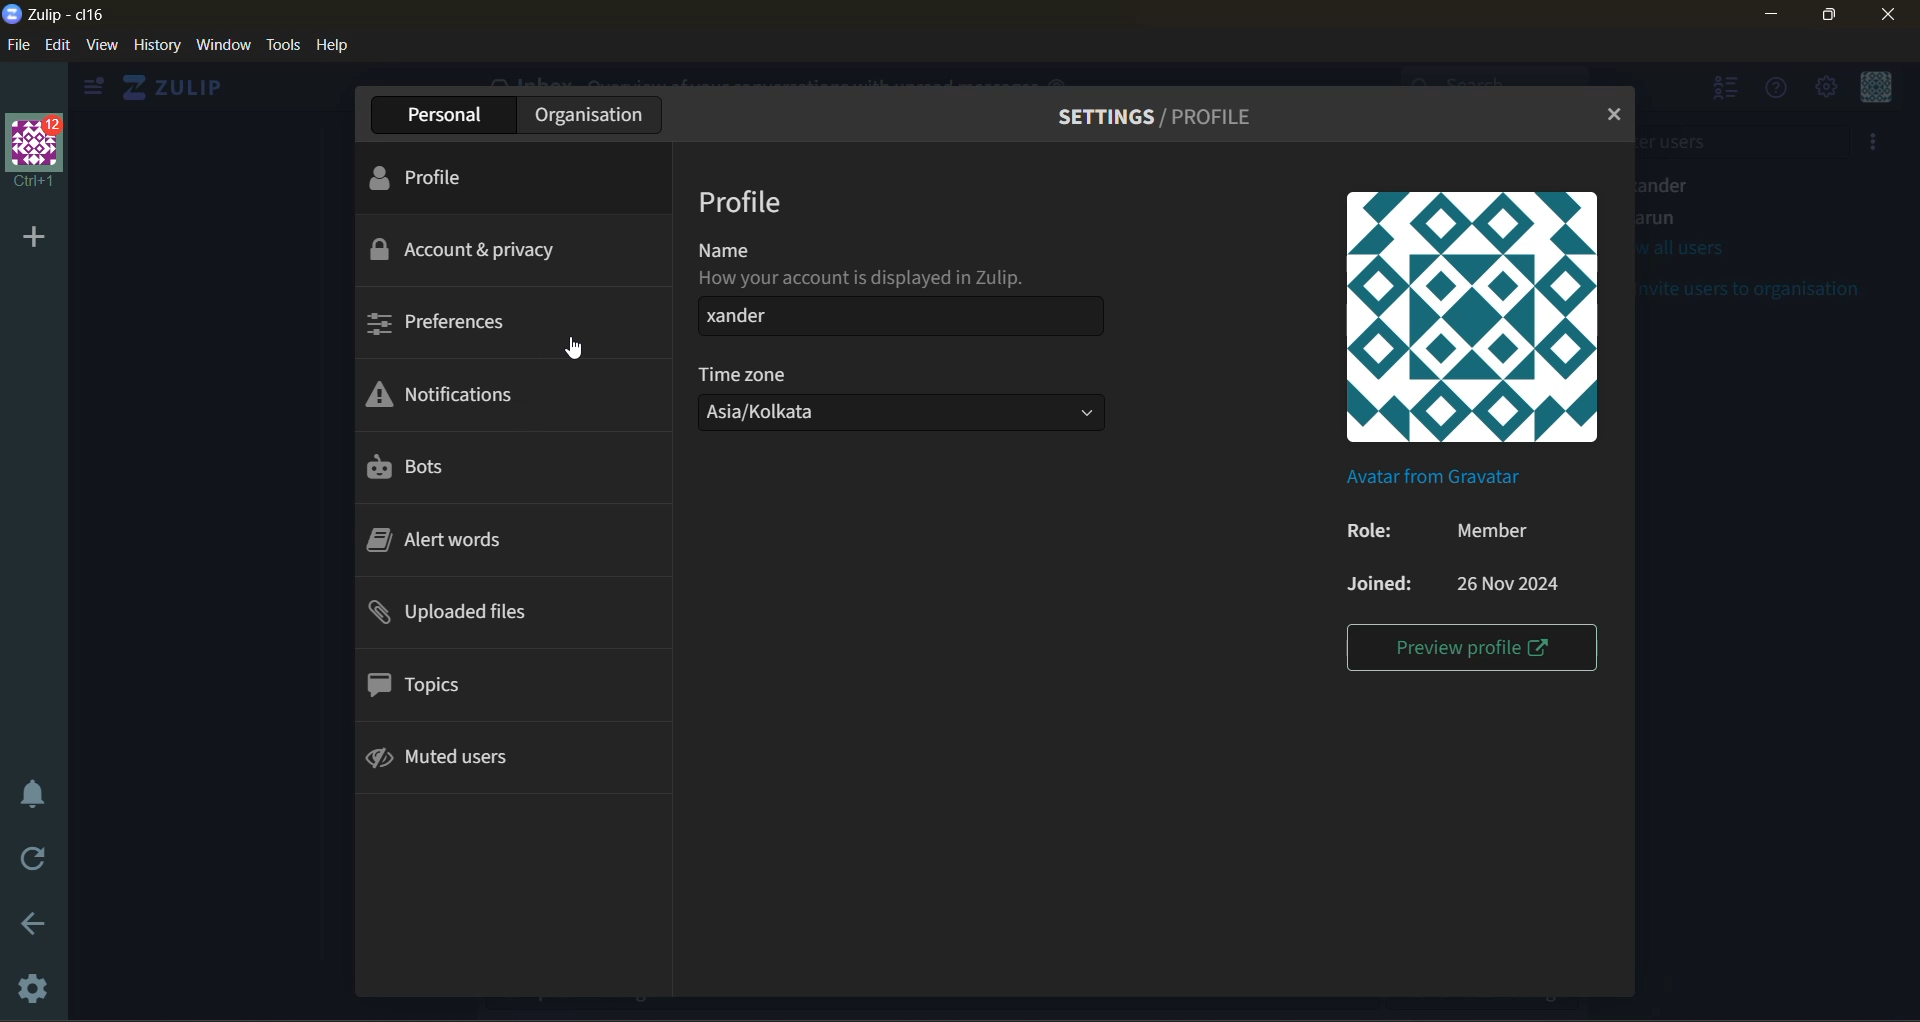 Image resolution: width=1920 pixels, height=1022 pixels. Describe the element at coordinates (1769, 15) in the screenshot. I see `minimize` at that location.